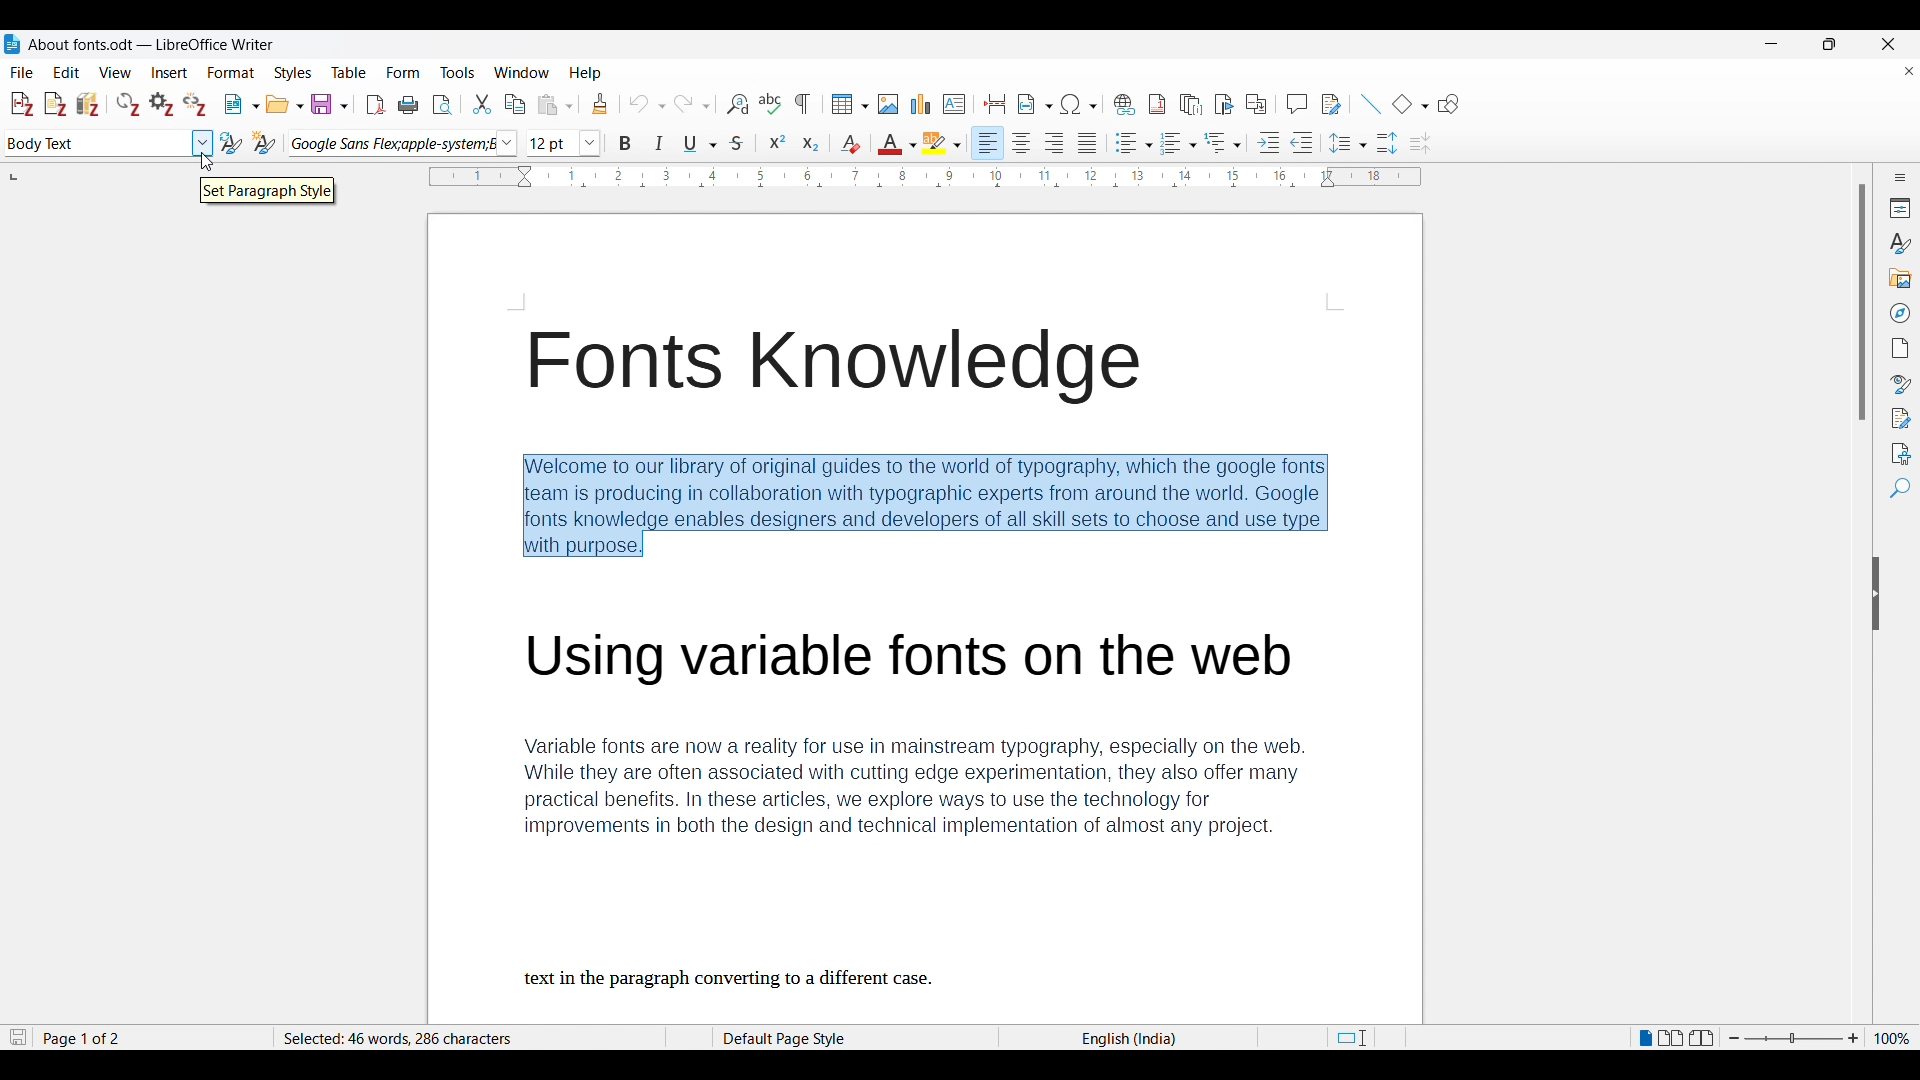  I want to click on Style inspector, so click(1902, 384).